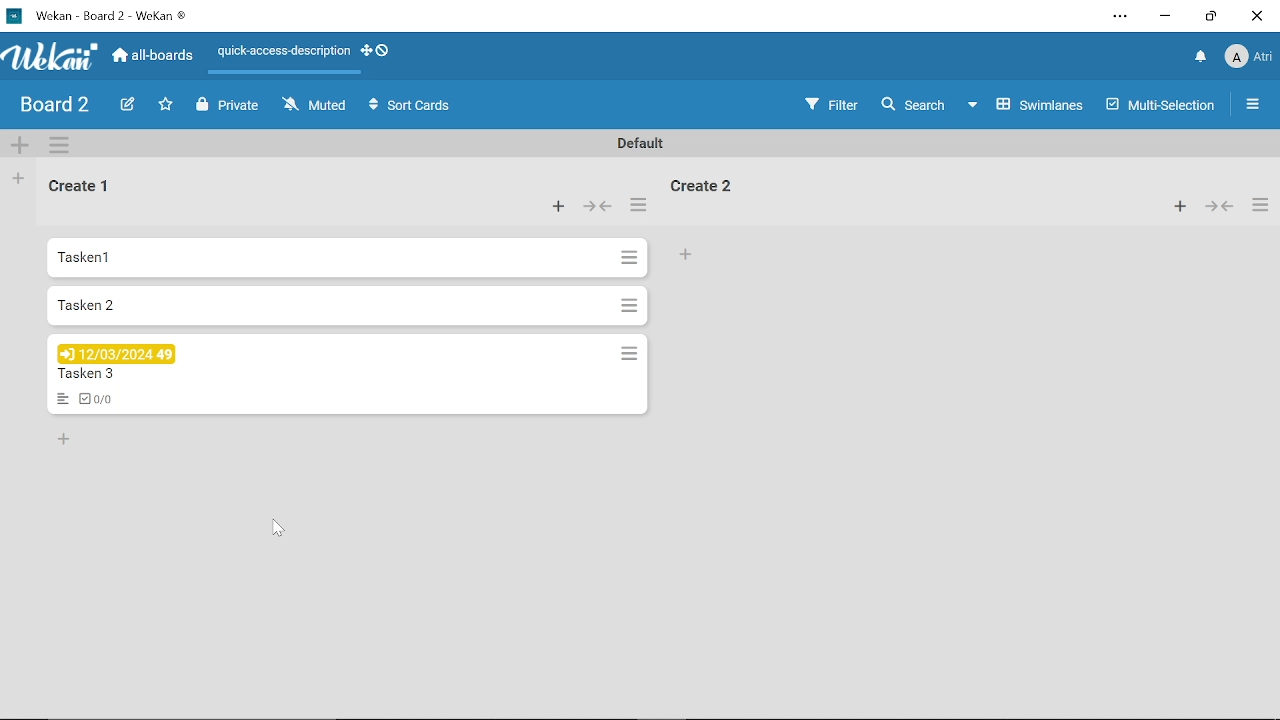 This screenshot has height=720, width=1280. I want to click on More, so click(60, 146).